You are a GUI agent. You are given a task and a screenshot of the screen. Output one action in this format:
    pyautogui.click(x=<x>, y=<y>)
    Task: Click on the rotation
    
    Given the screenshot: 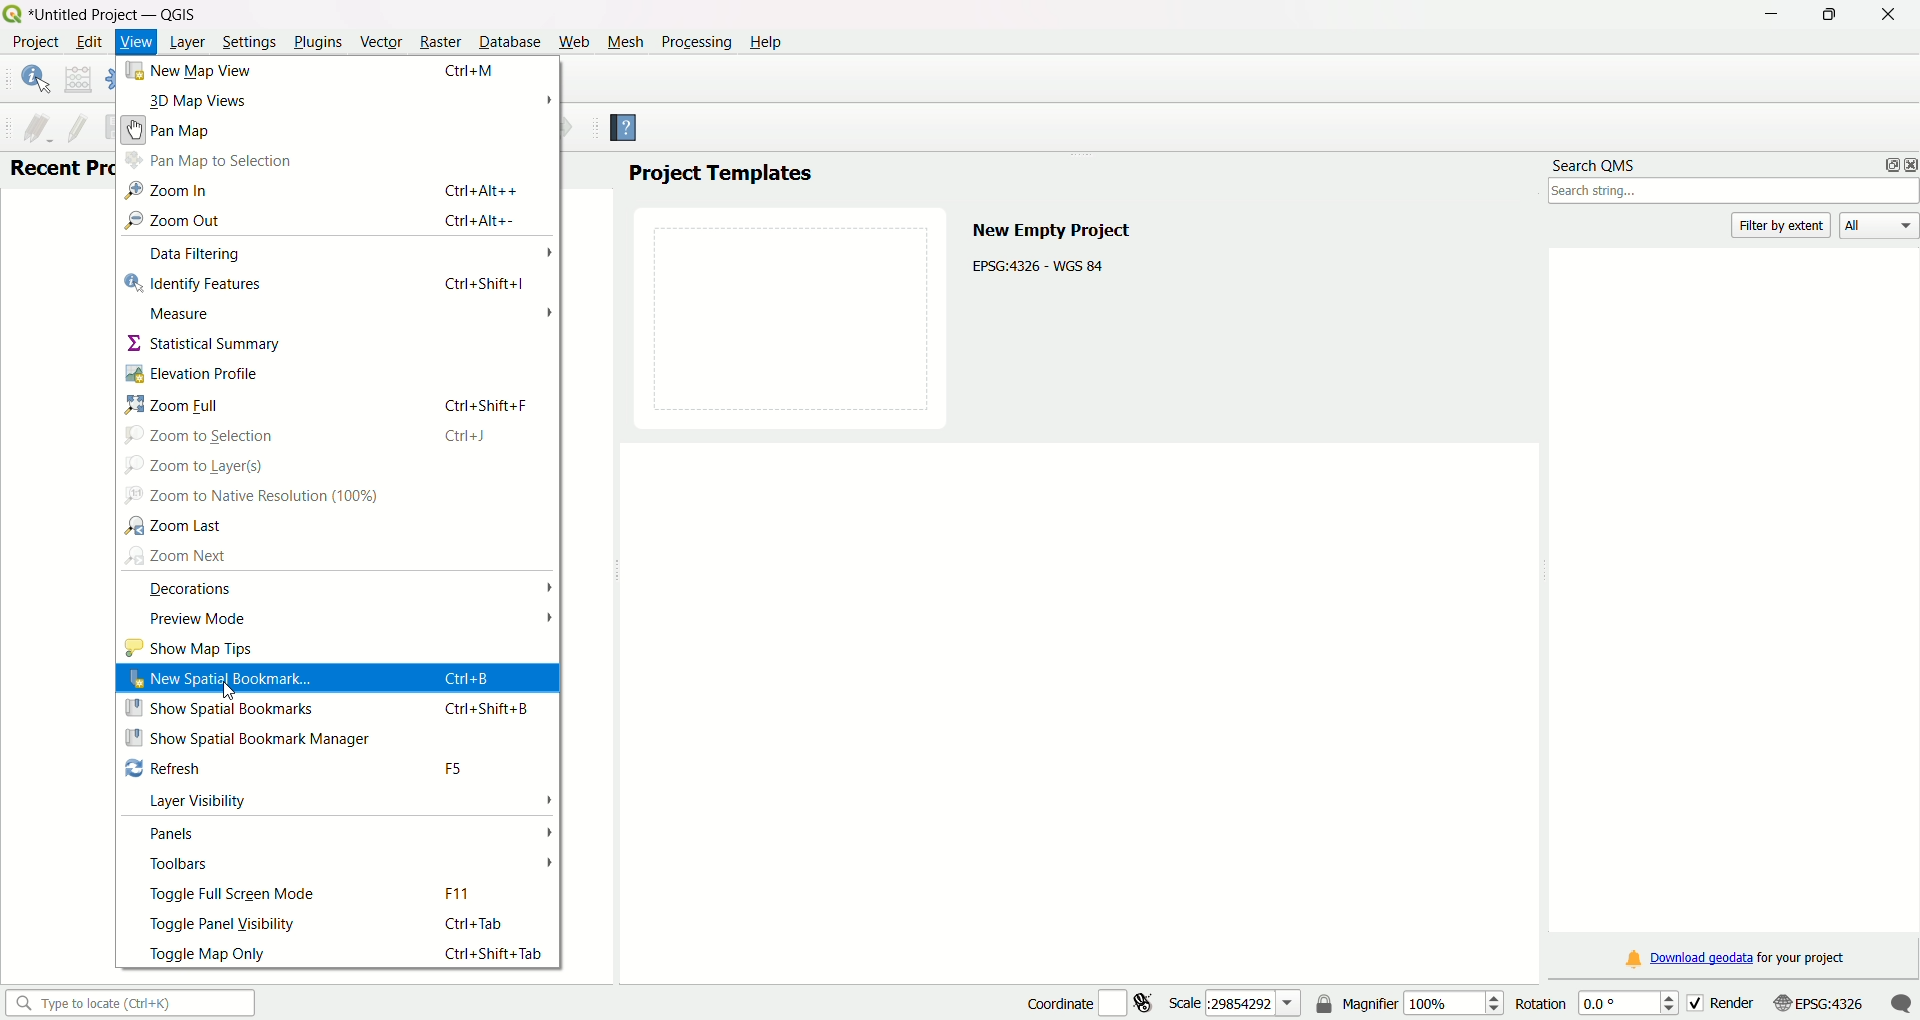 What is the action you would take?
    pyautogui.click(x=1590, y=1002)
    